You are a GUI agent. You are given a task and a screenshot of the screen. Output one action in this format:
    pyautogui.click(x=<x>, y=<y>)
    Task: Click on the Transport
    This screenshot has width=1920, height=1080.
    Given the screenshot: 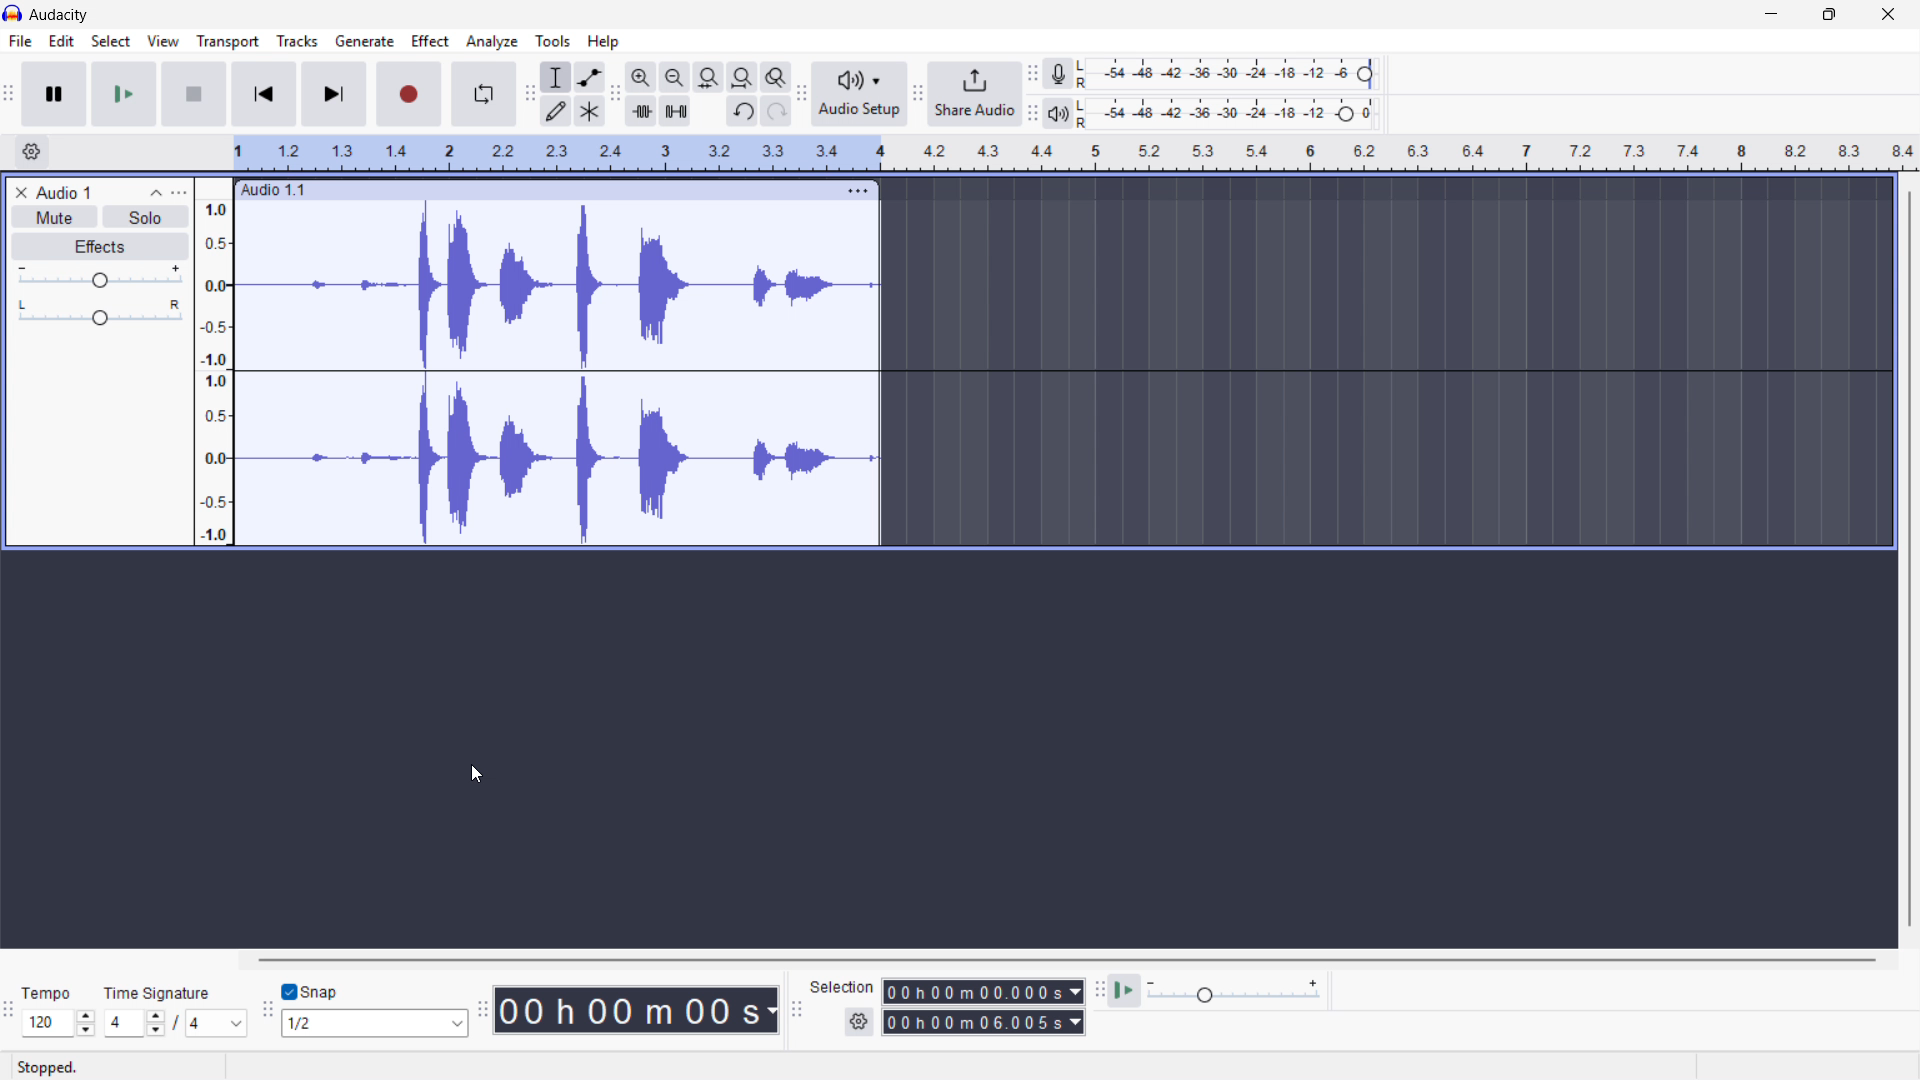 What is the action you would take?
    pyautogui.click(x=228, y=42)
    